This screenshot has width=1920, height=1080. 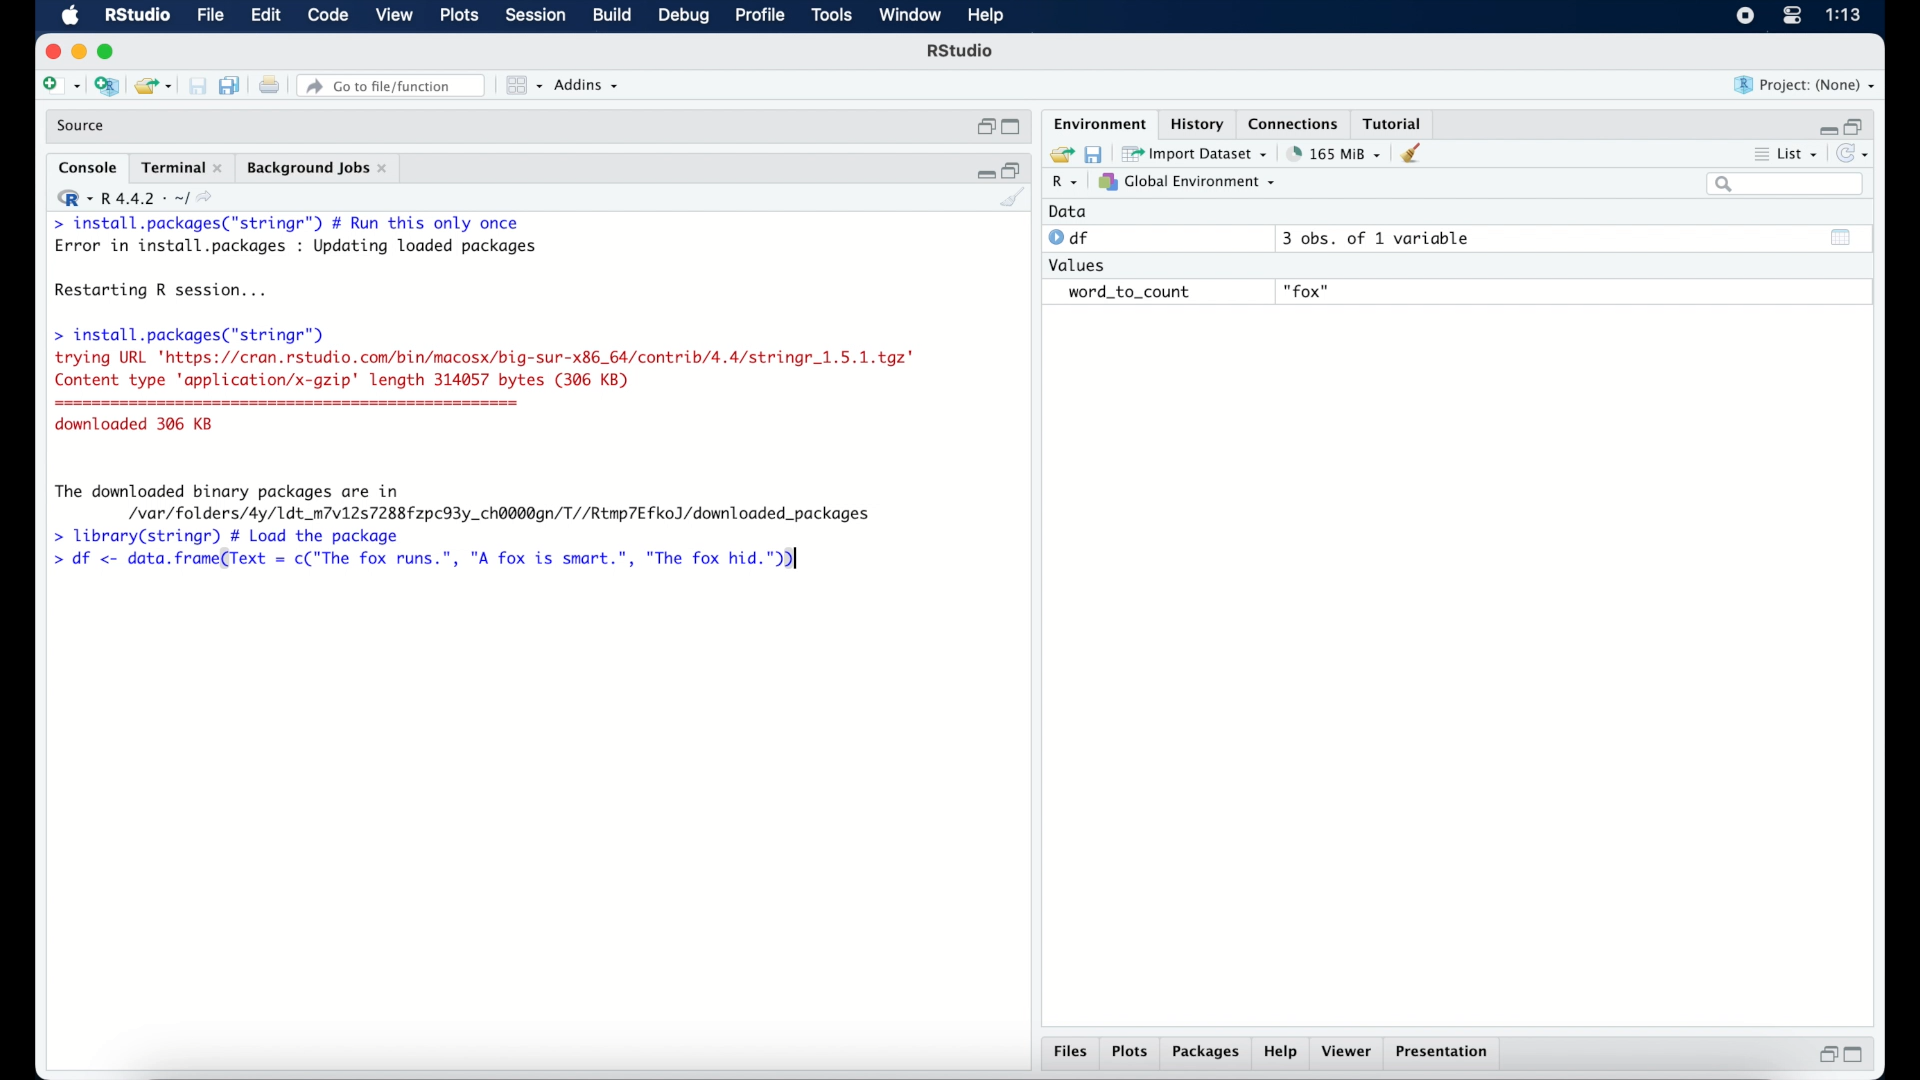 I want to click on search bar, so click(x=1788, y=184).